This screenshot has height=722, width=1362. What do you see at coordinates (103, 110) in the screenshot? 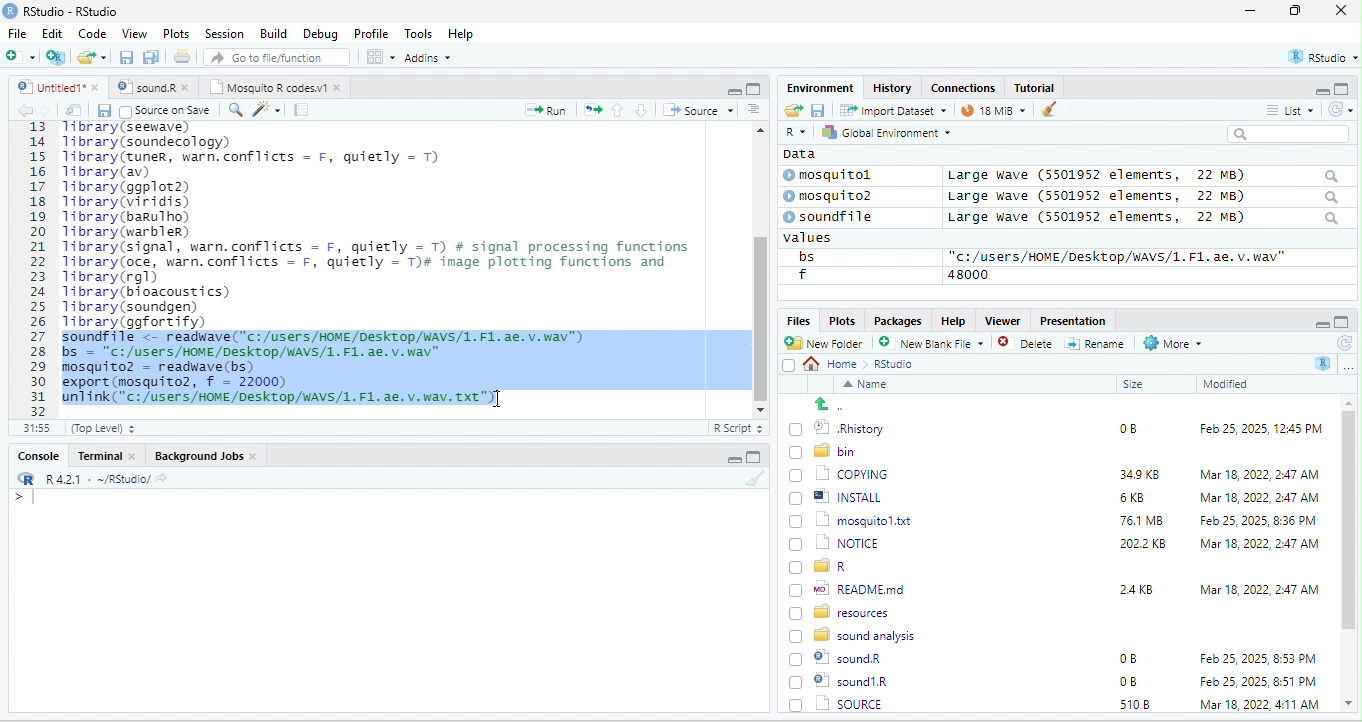
I see `save` at bounding box center [103, 110].